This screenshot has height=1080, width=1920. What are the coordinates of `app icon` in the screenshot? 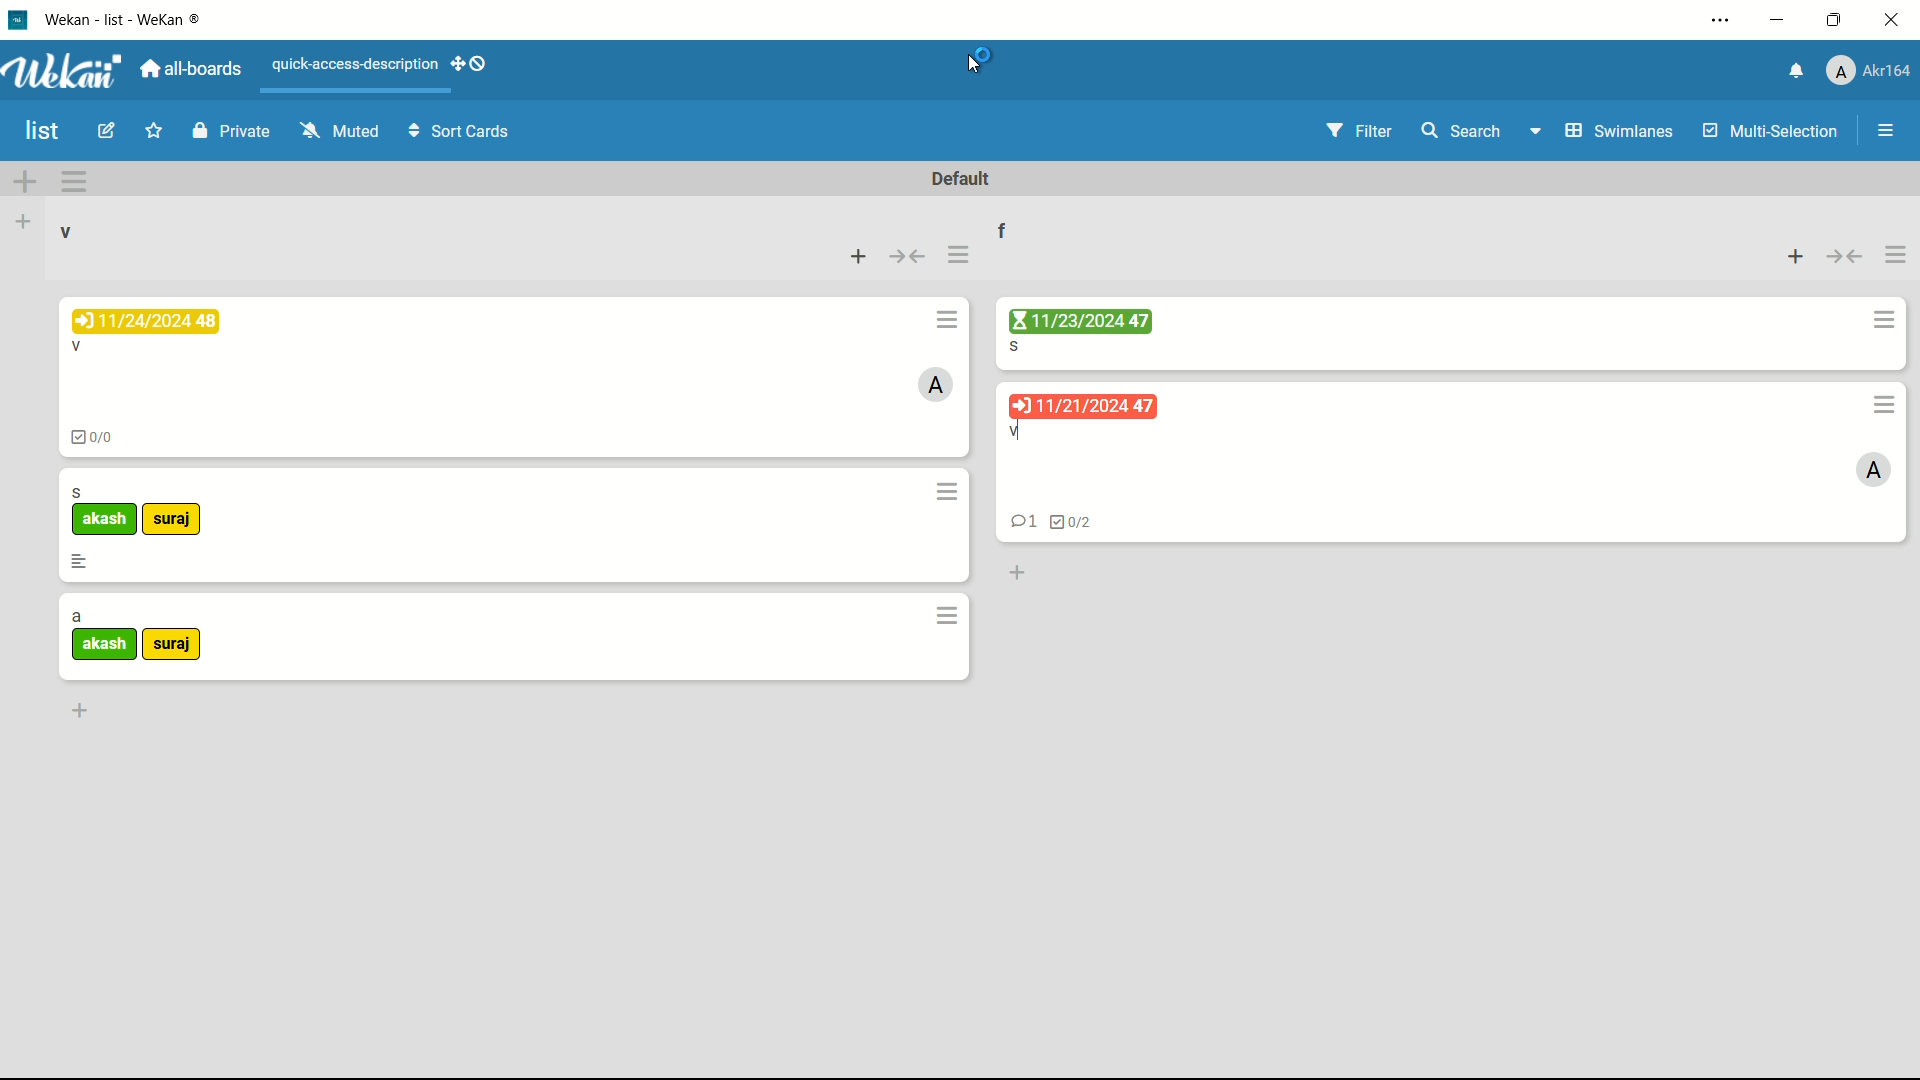 It's located at (20, 20).